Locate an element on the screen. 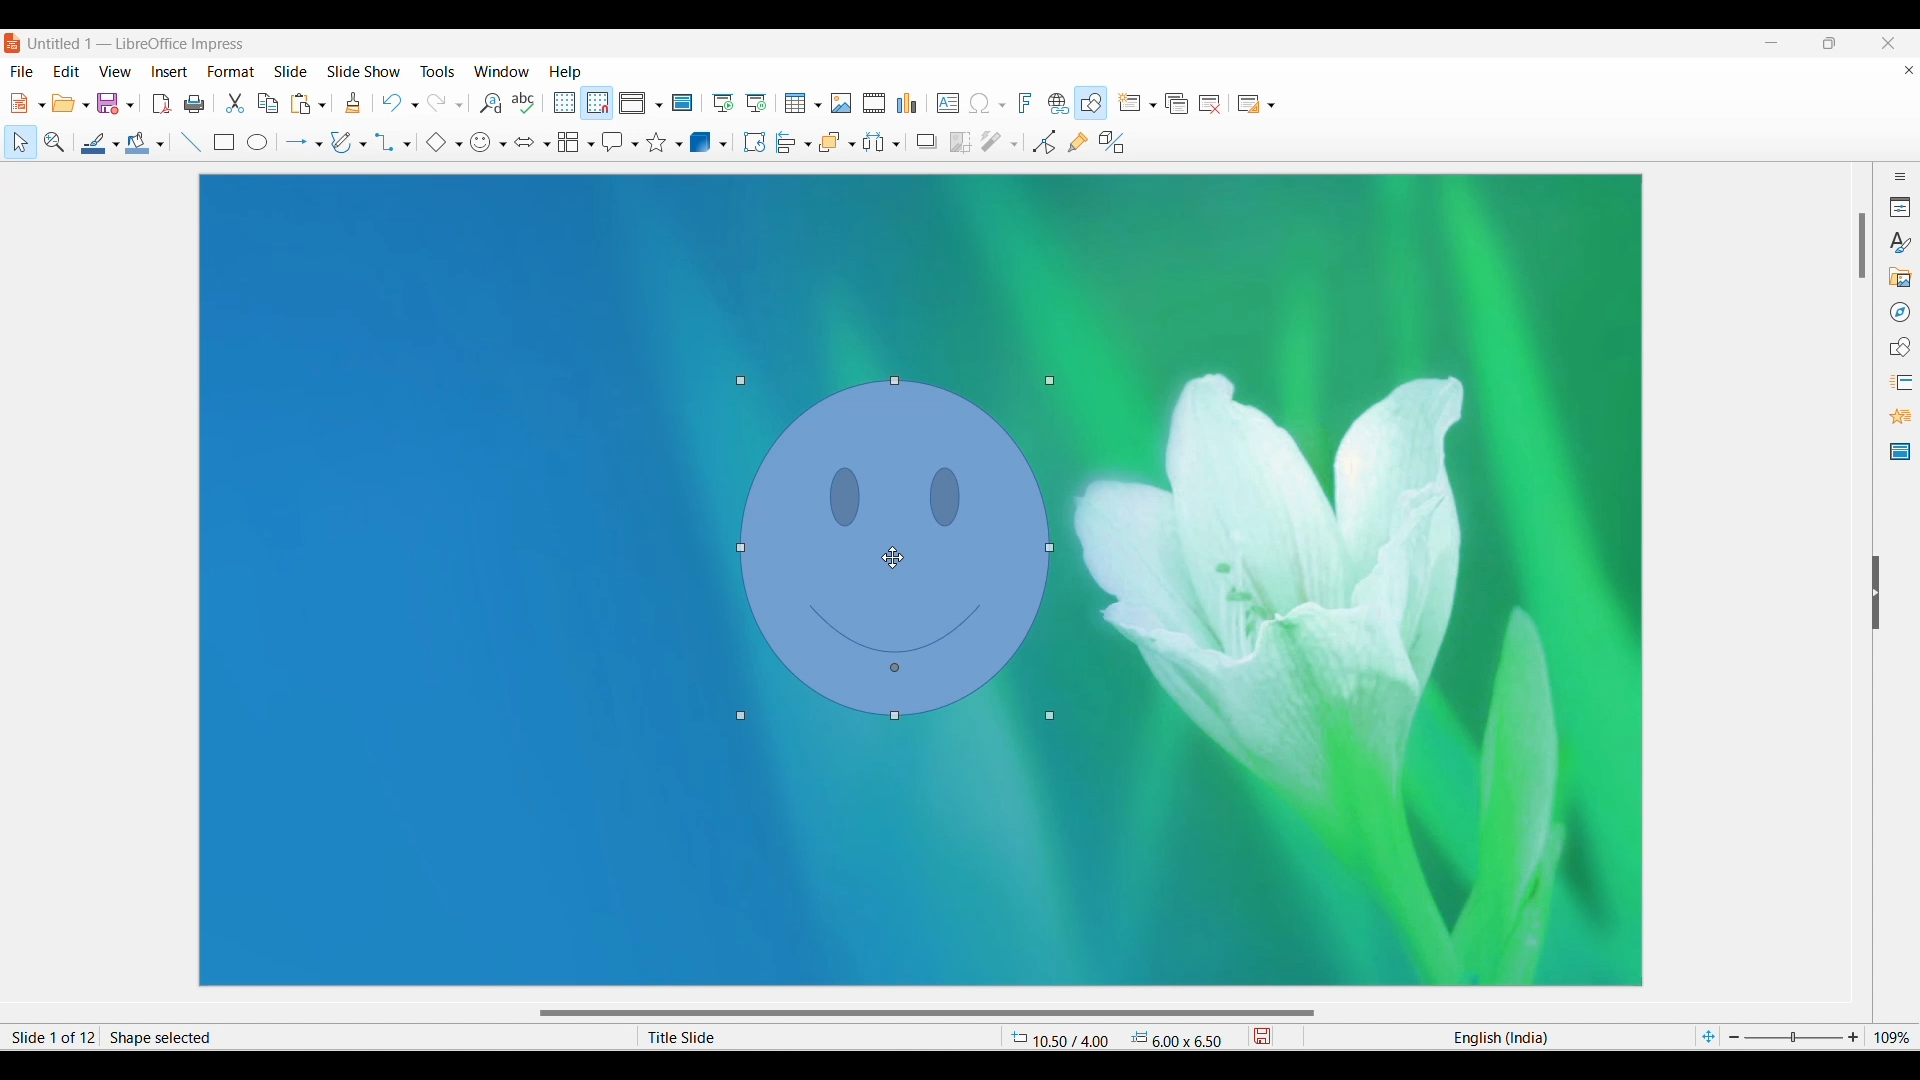  New slide is located at coordinates (1129, 102).